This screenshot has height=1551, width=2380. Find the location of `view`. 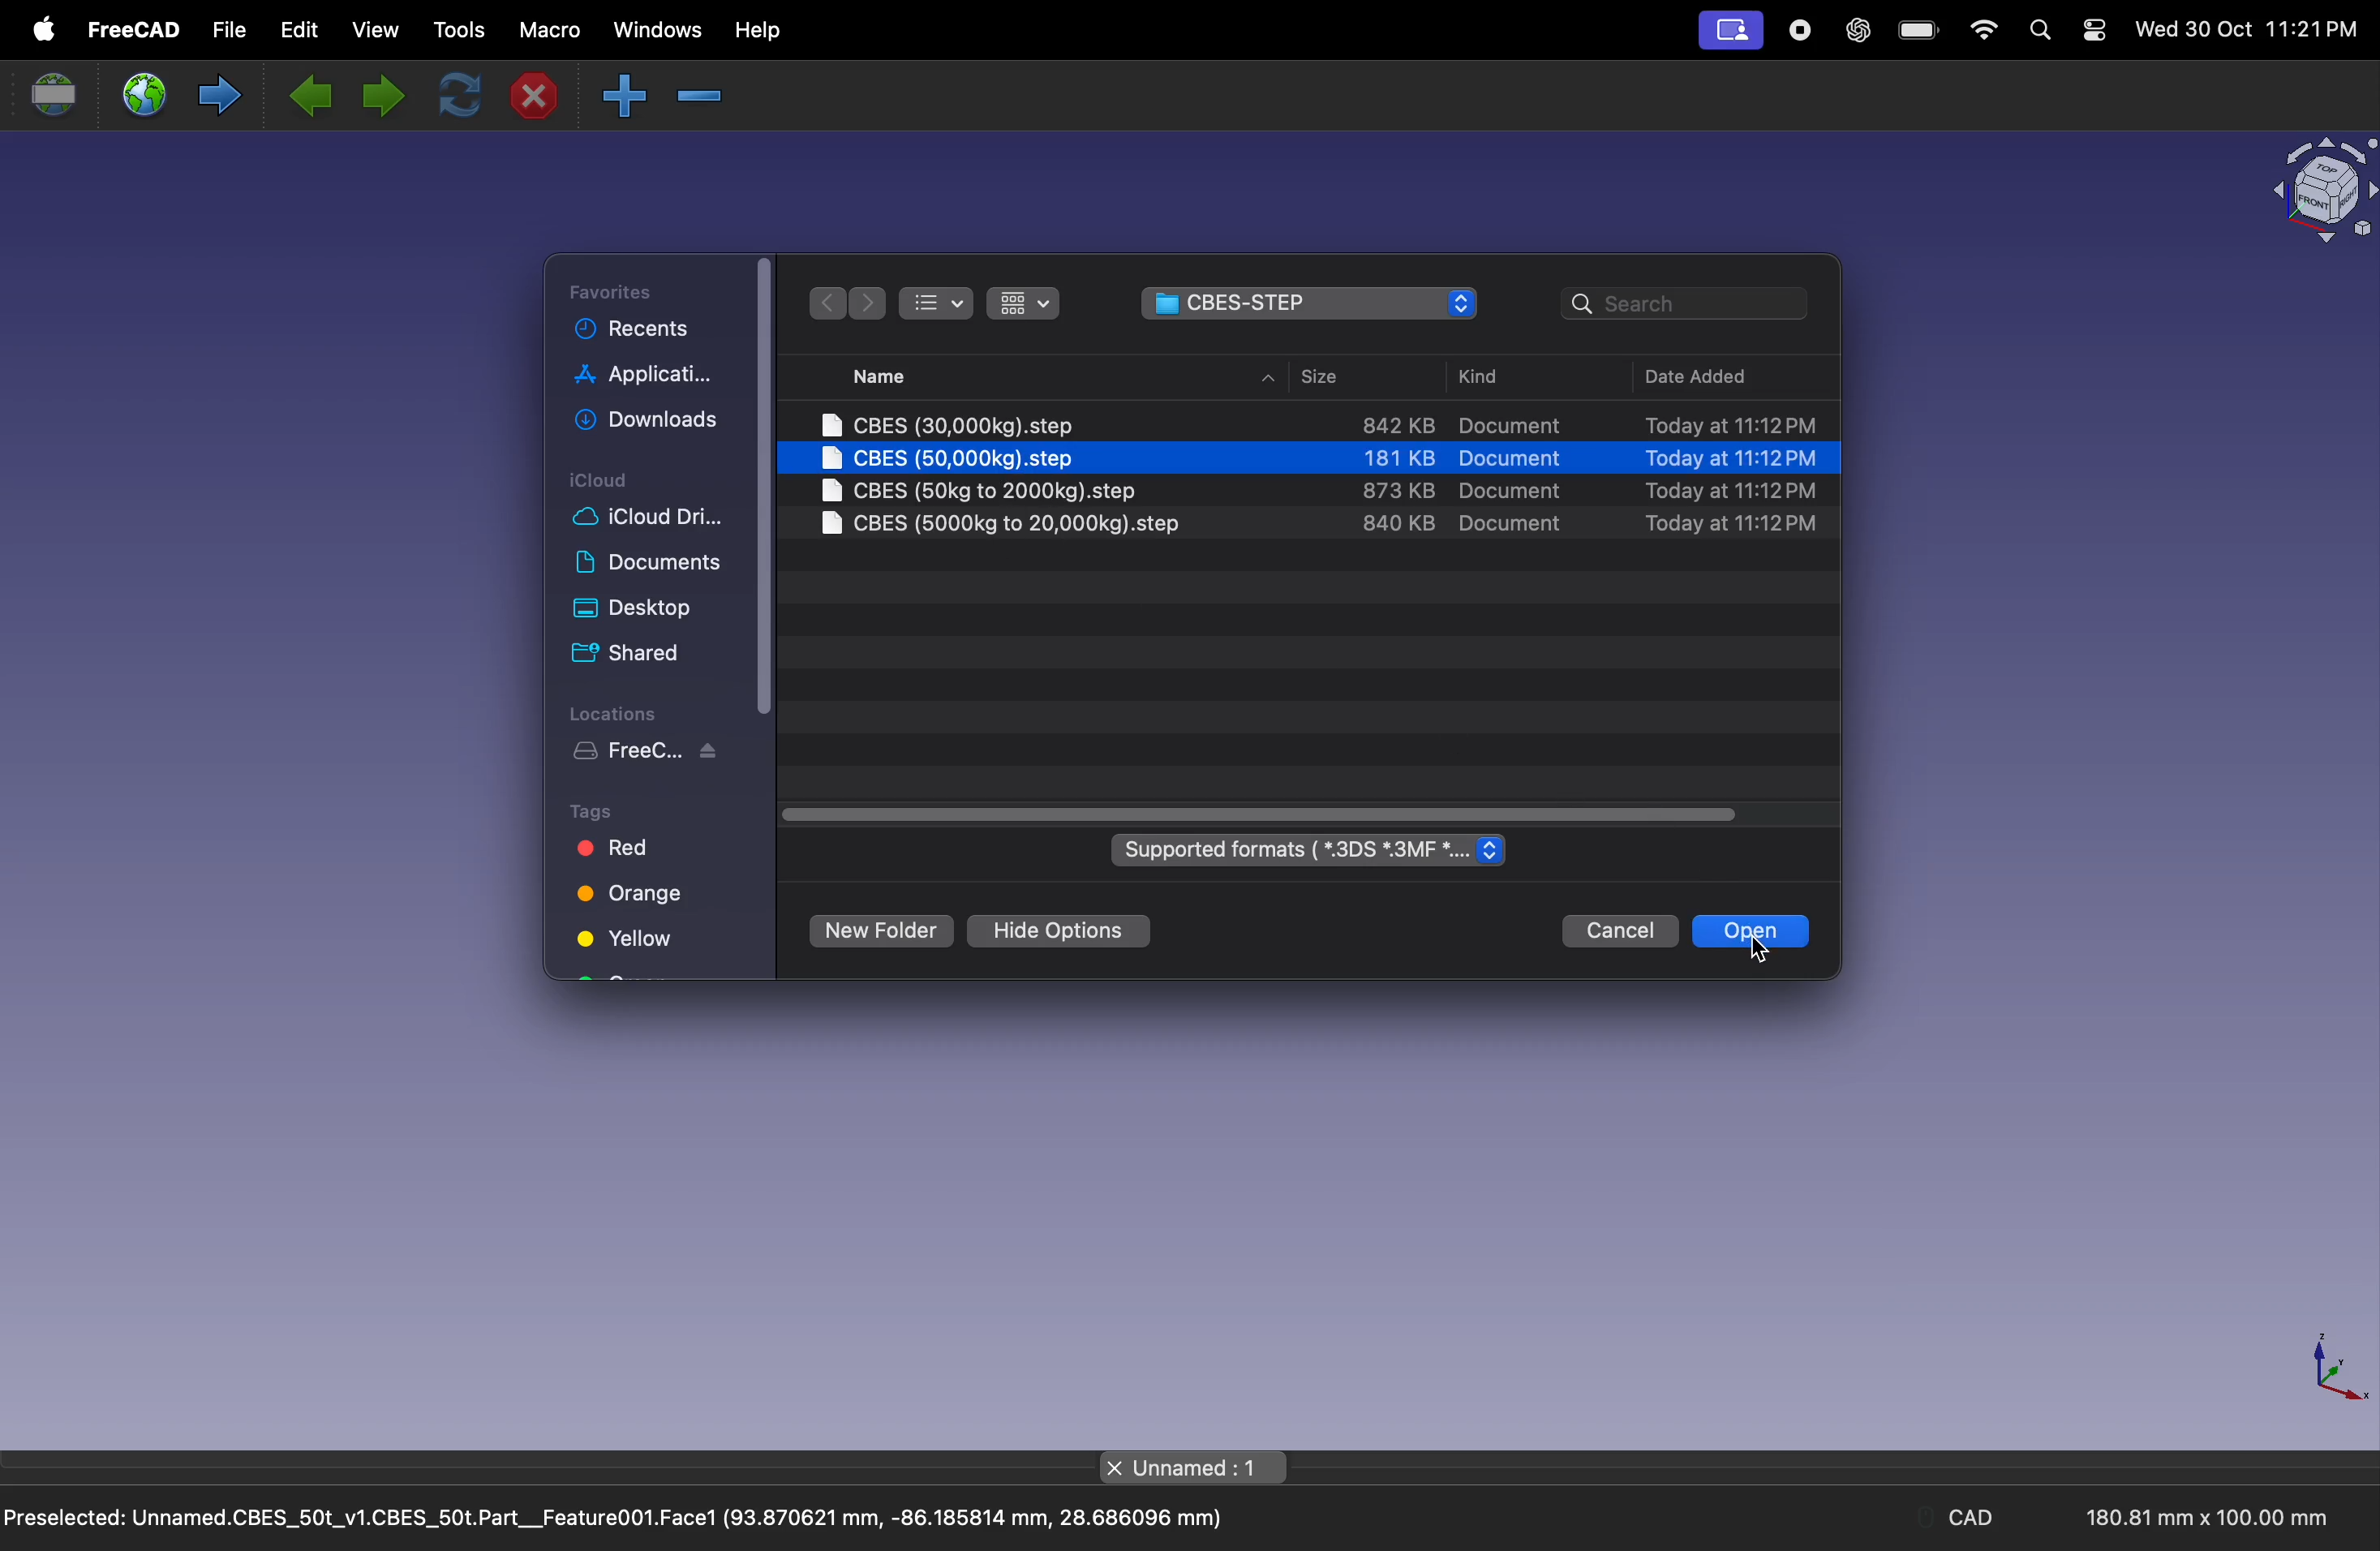

view is located at coordinates (377, 33).